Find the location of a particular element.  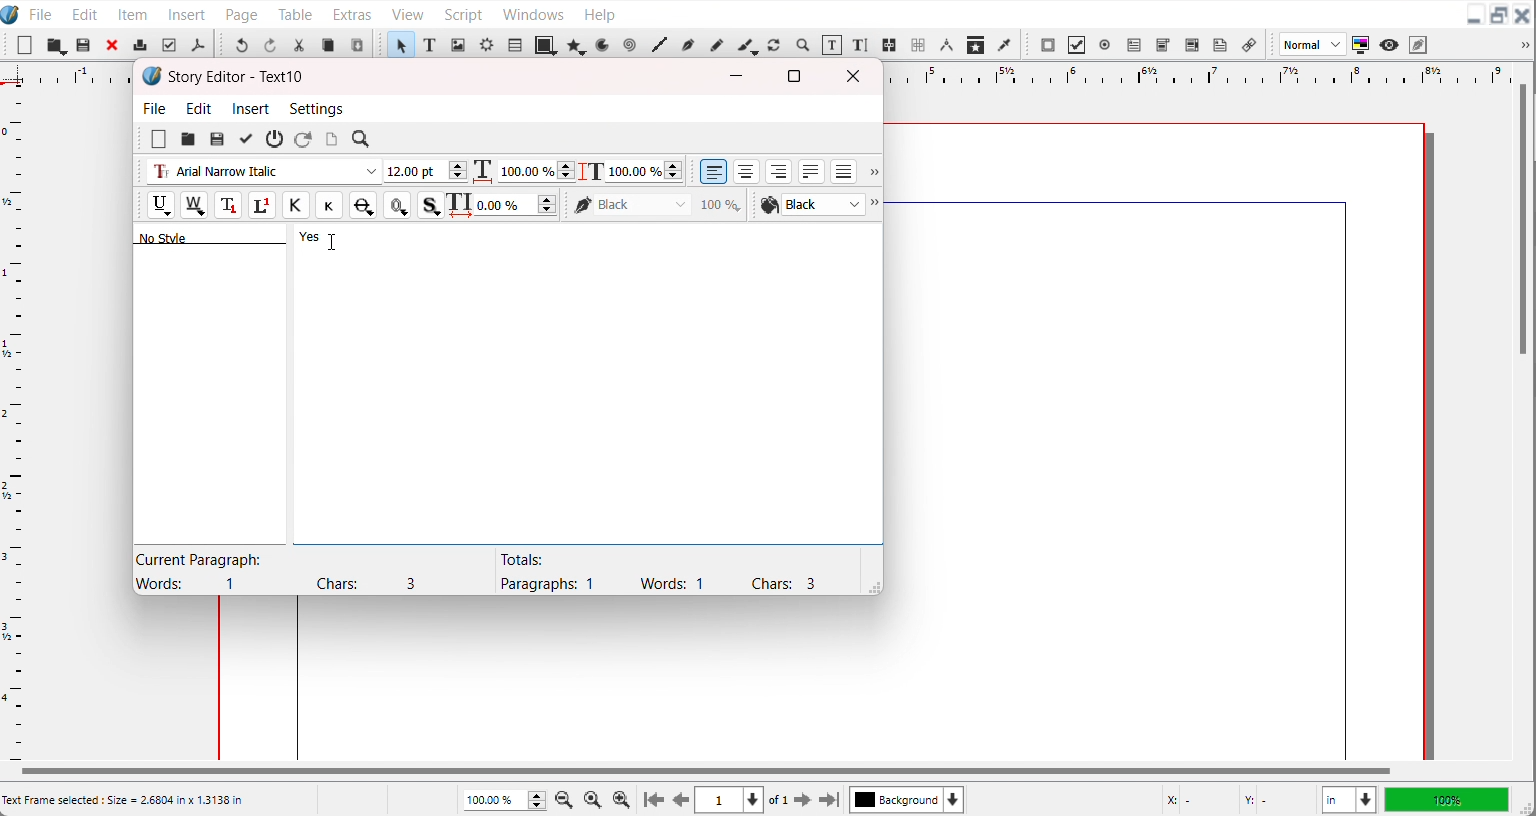

Black is located at coordinates (658, 204).